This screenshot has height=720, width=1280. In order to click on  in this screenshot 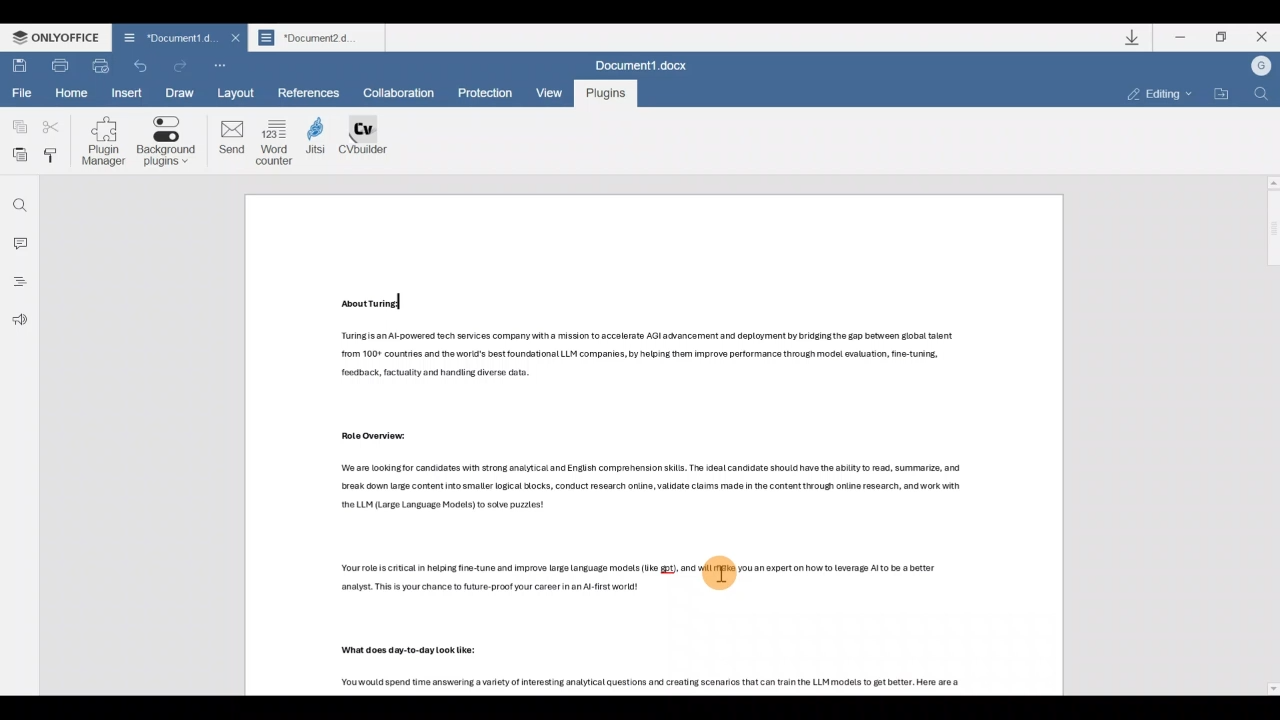, I will do `click(646, 487)`.